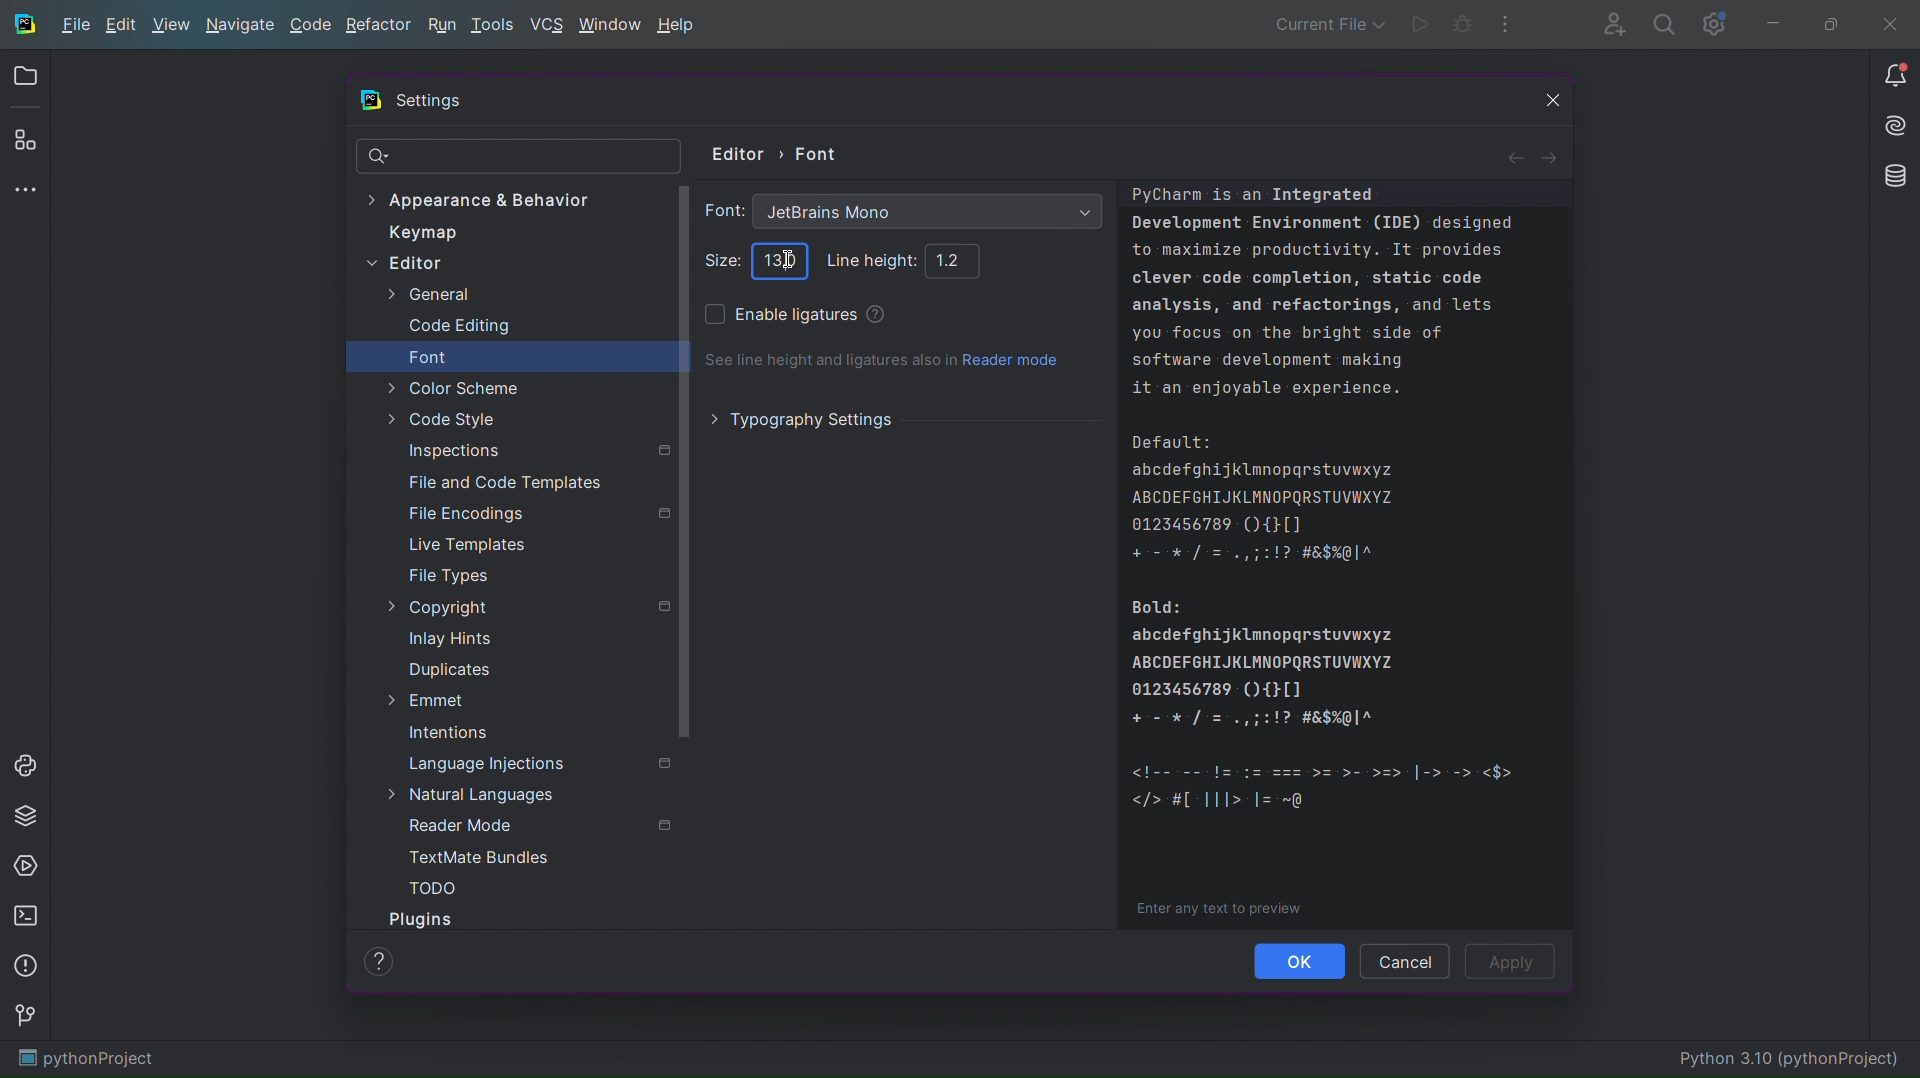 This screenshot has width=1920, height=1078. What do you see at coordinates (778, 260) in the screenshot?
I see `Size: 13.0` at bounding box center [778, 260].